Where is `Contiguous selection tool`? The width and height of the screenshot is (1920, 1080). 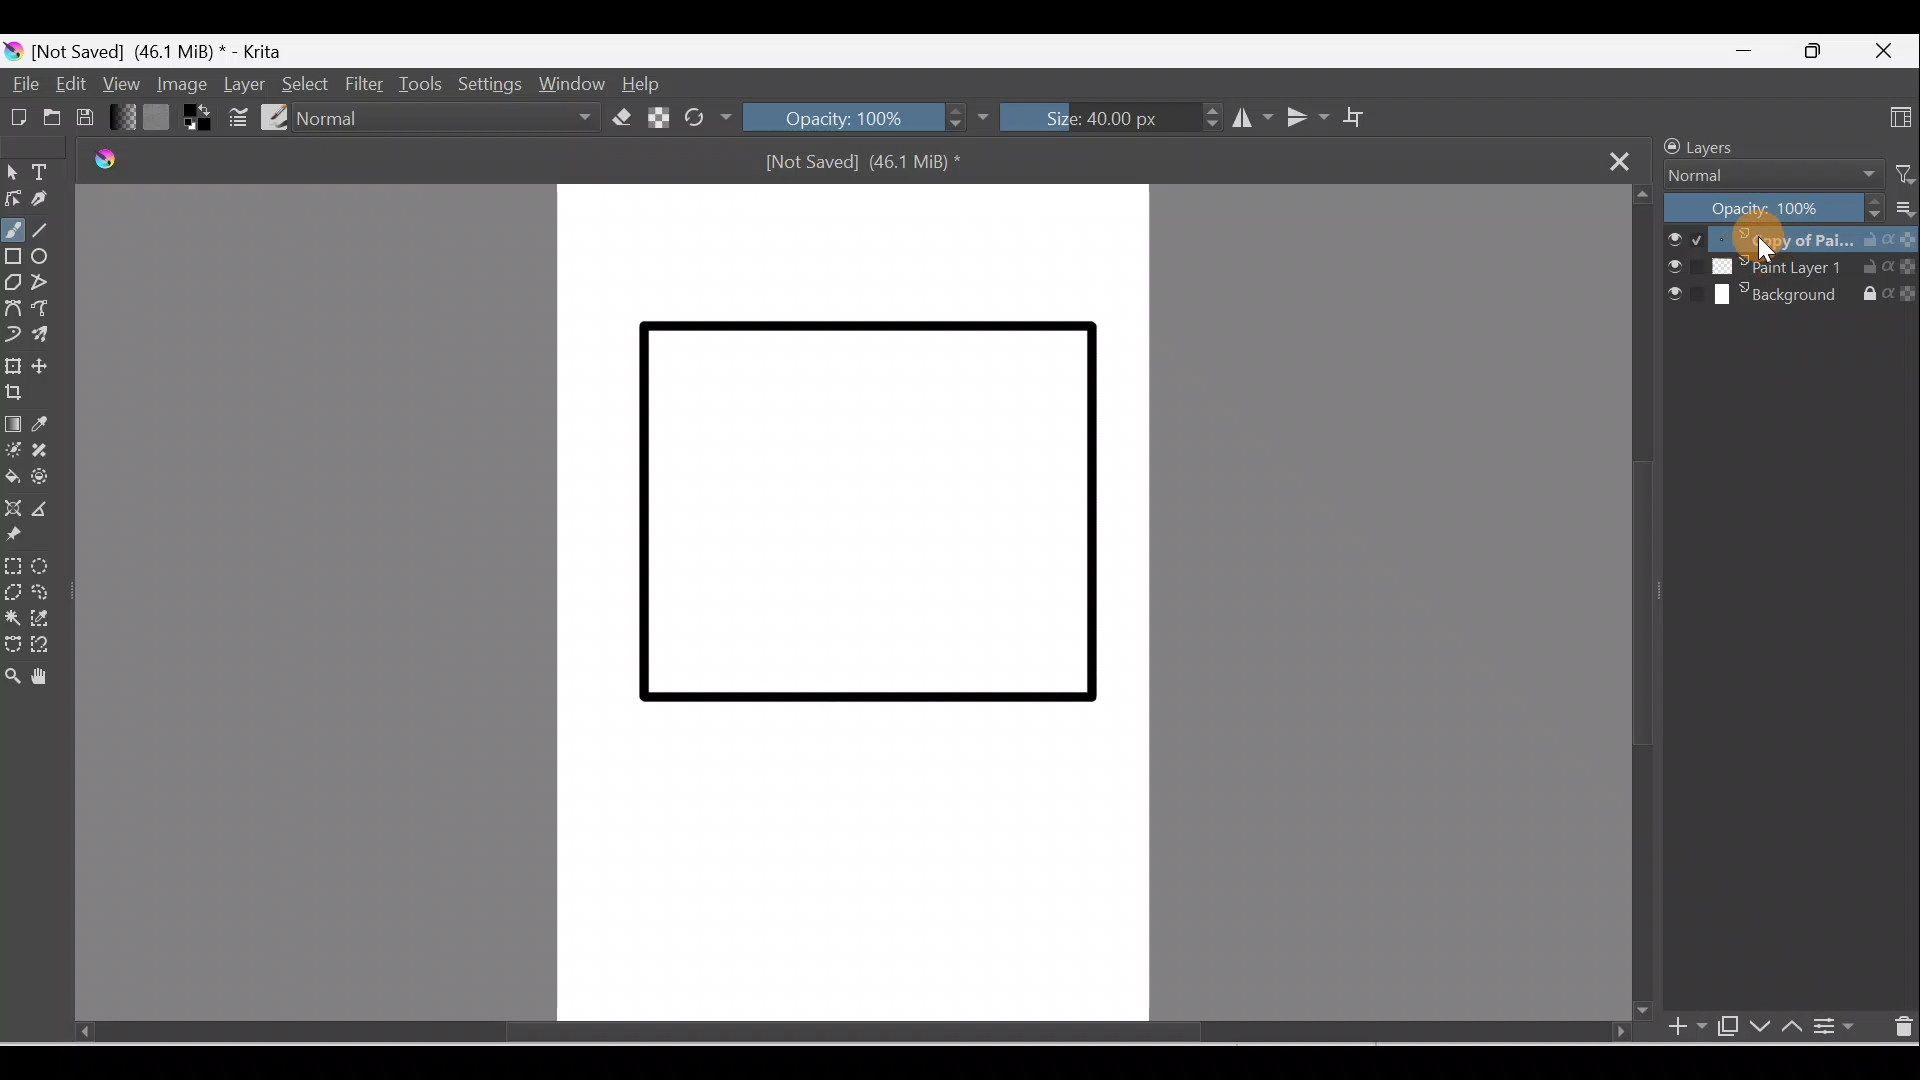
Contiguous selection tool is located at coordinates (12, 619).